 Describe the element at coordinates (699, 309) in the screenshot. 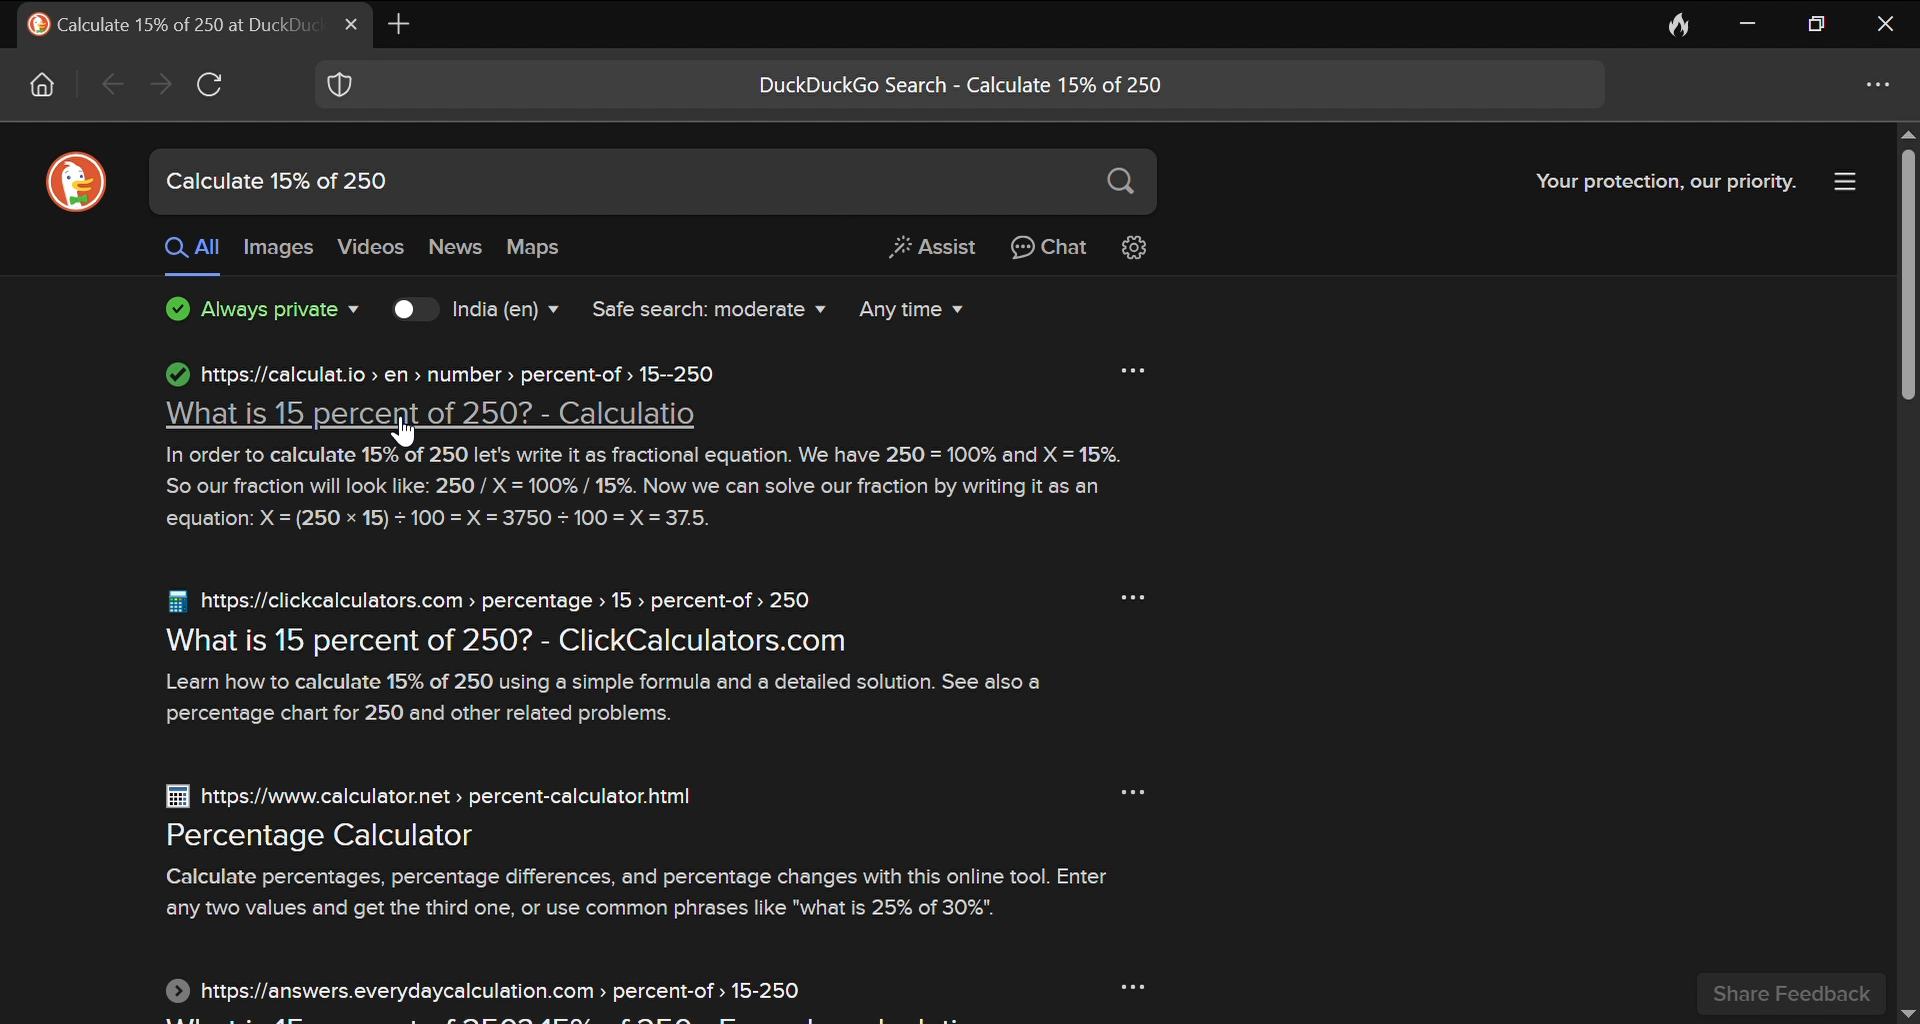

I see `Safe search moderate` at that location.